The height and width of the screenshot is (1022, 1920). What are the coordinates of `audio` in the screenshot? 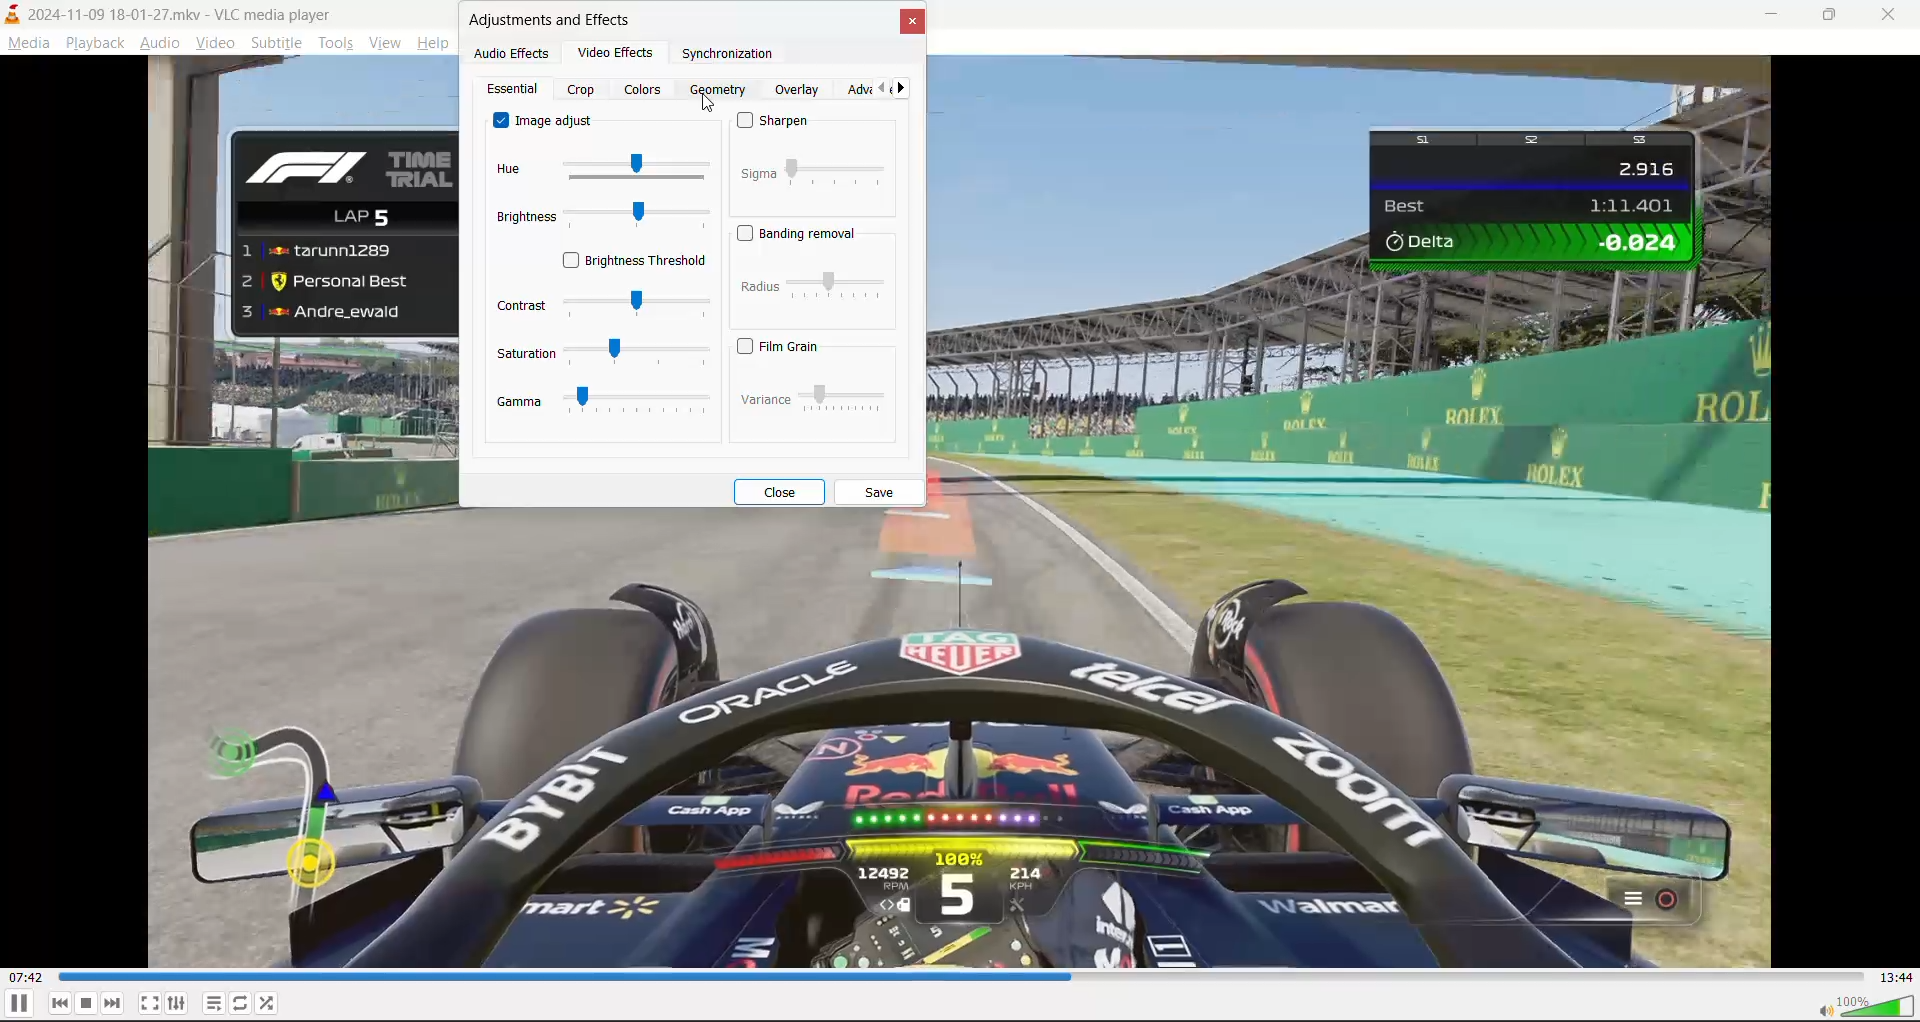 It's located at (161, 42).